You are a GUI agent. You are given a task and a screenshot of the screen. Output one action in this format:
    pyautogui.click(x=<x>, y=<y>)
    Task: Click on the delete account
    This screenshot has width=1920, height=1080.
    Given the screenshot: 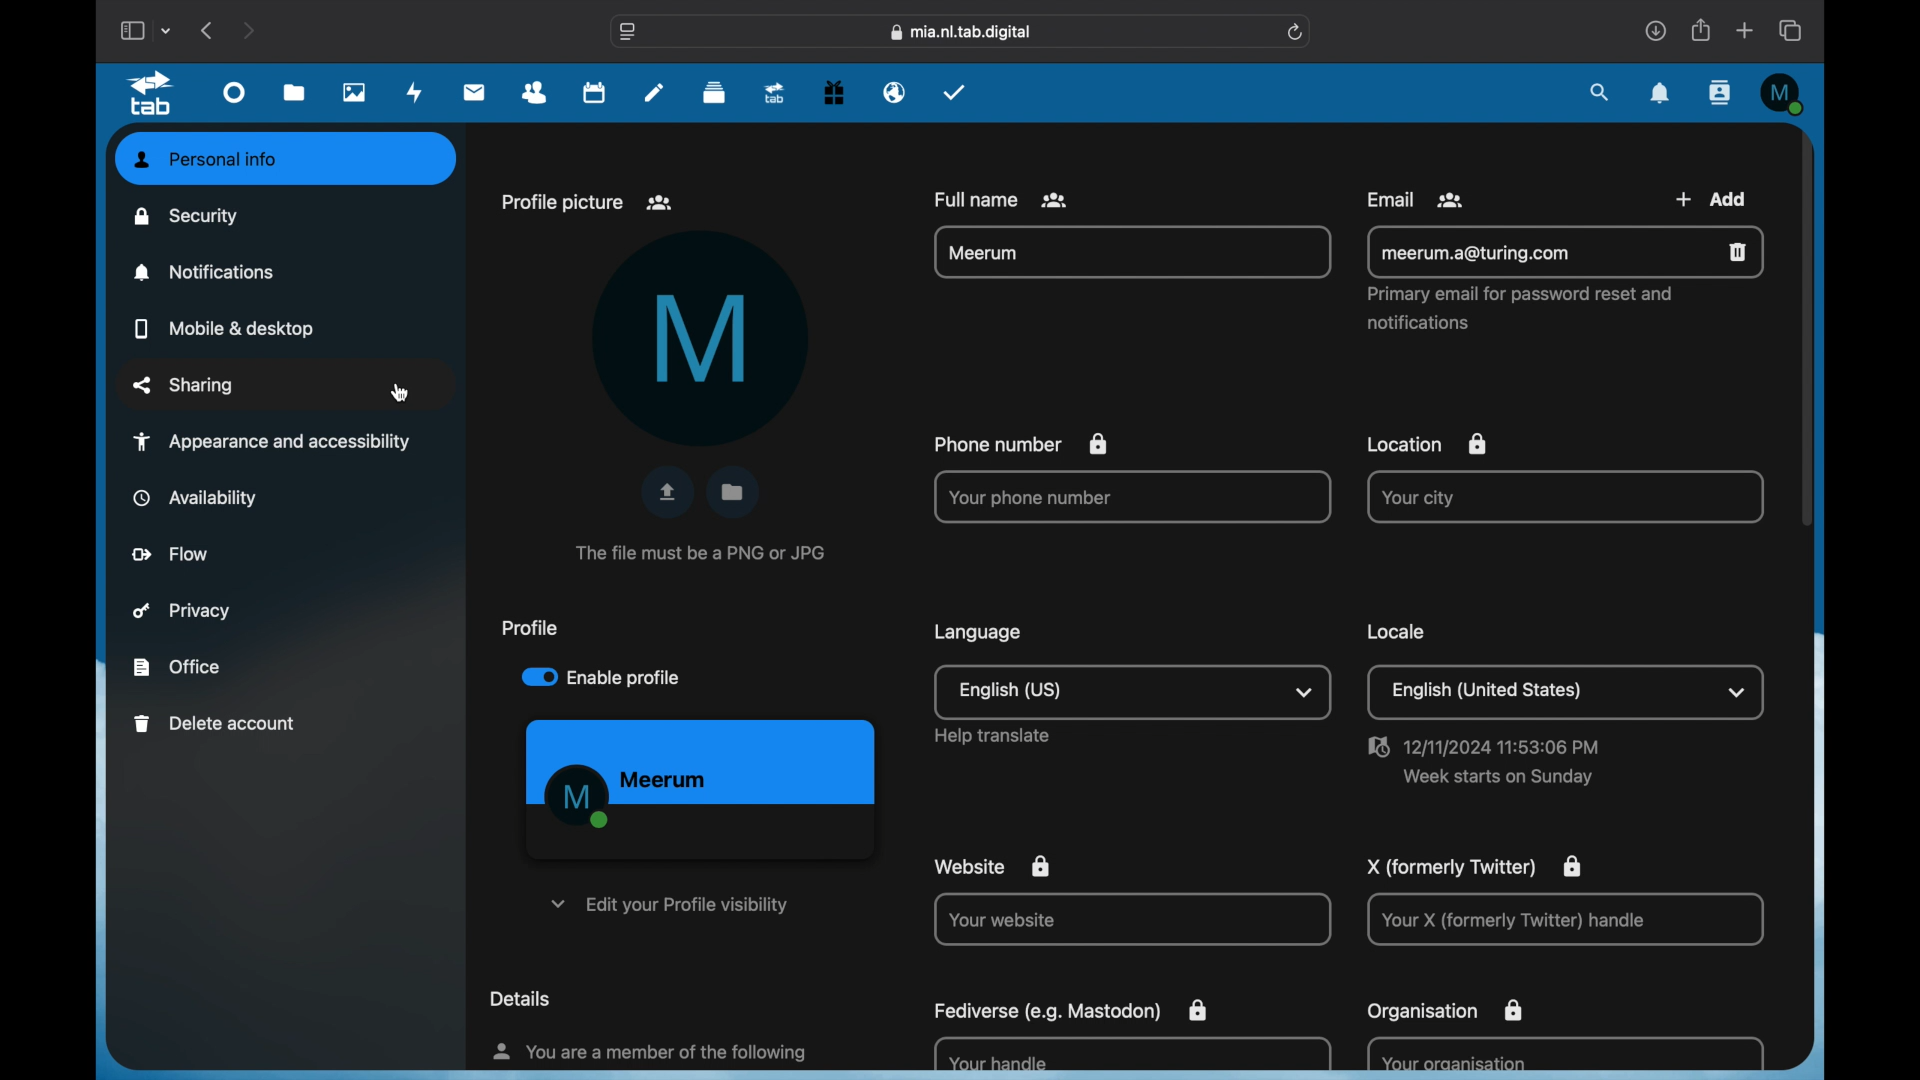 What is the action you would take?
    pyautogui.click(x=215, y=724)
    